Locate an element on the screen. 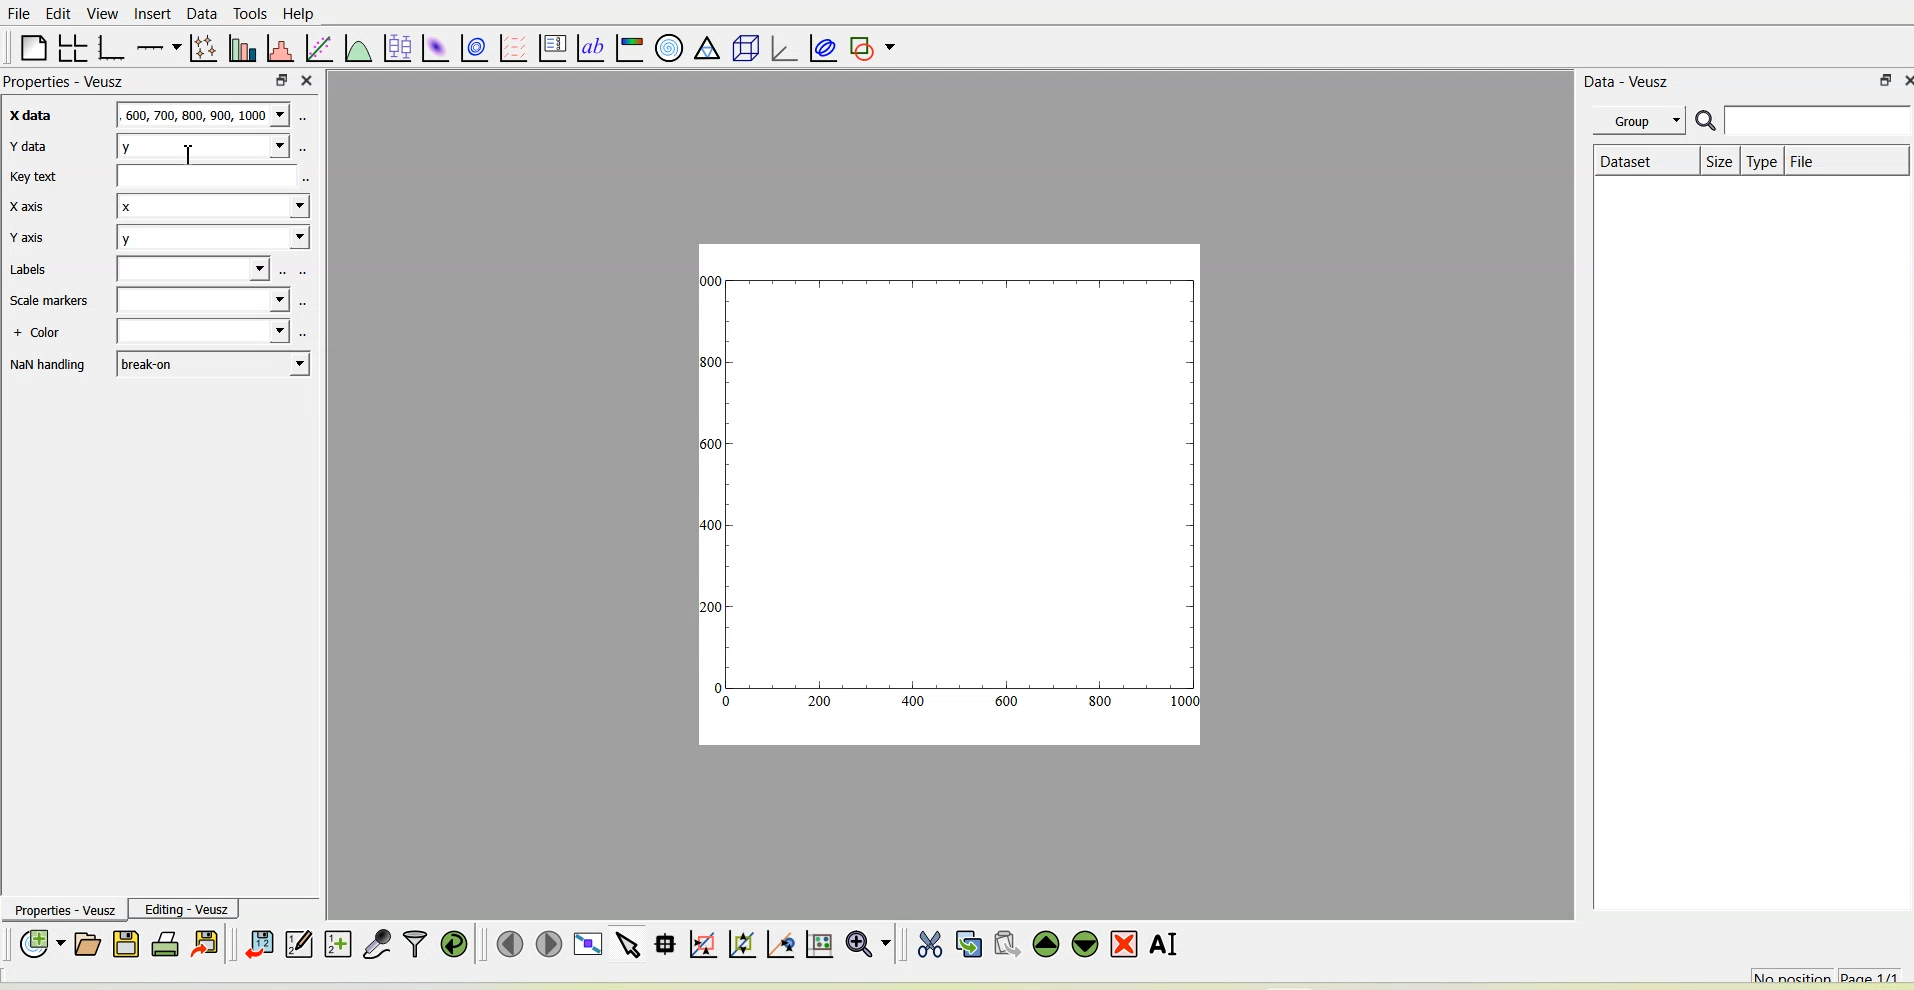 This screenshot has width=1914, height=990. 1600! is located at coordinates (711, 444).